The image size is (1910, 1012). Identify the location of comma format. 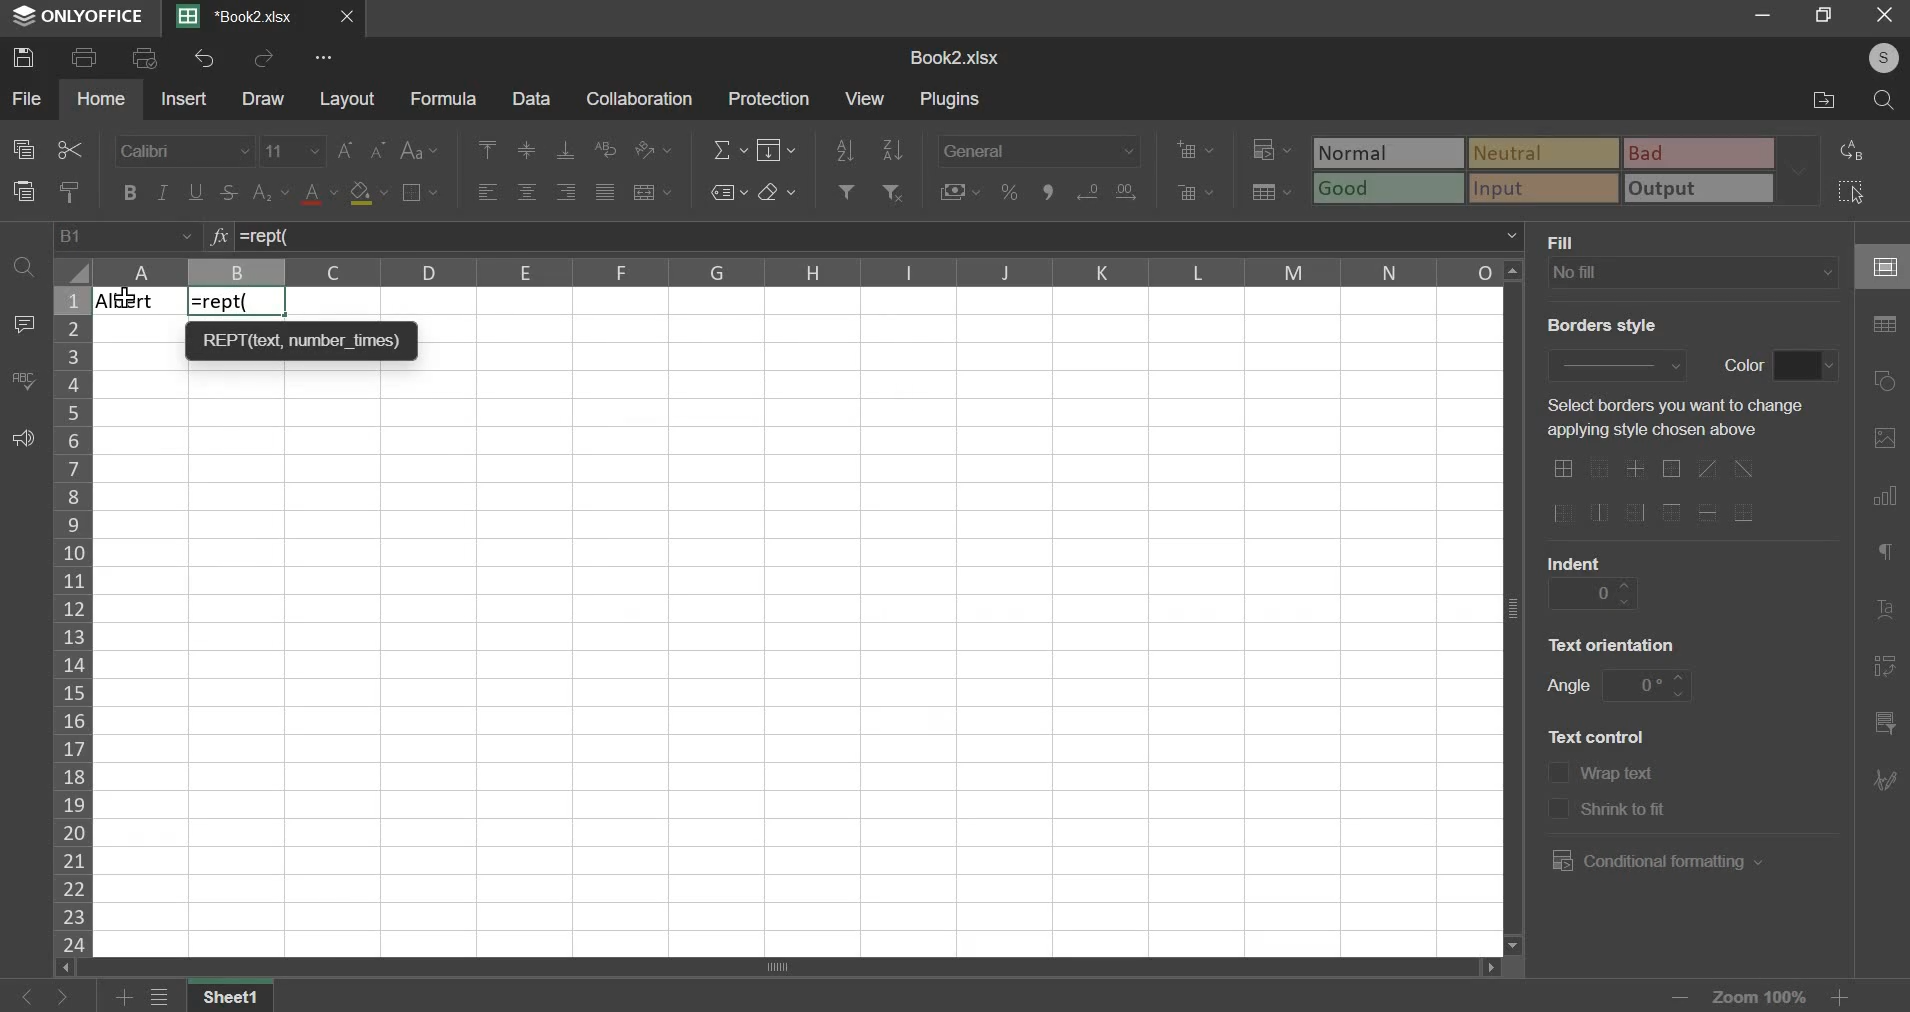
(1047, 190).